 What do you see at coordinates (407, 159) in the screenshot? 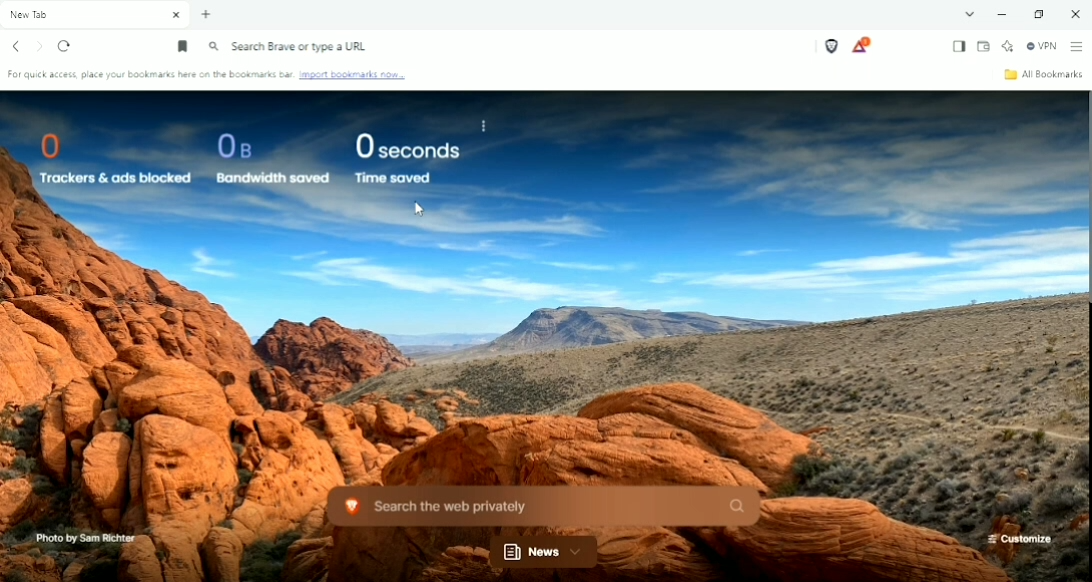
I see `0 seconds Time saved` at bounding box center [407, 159].